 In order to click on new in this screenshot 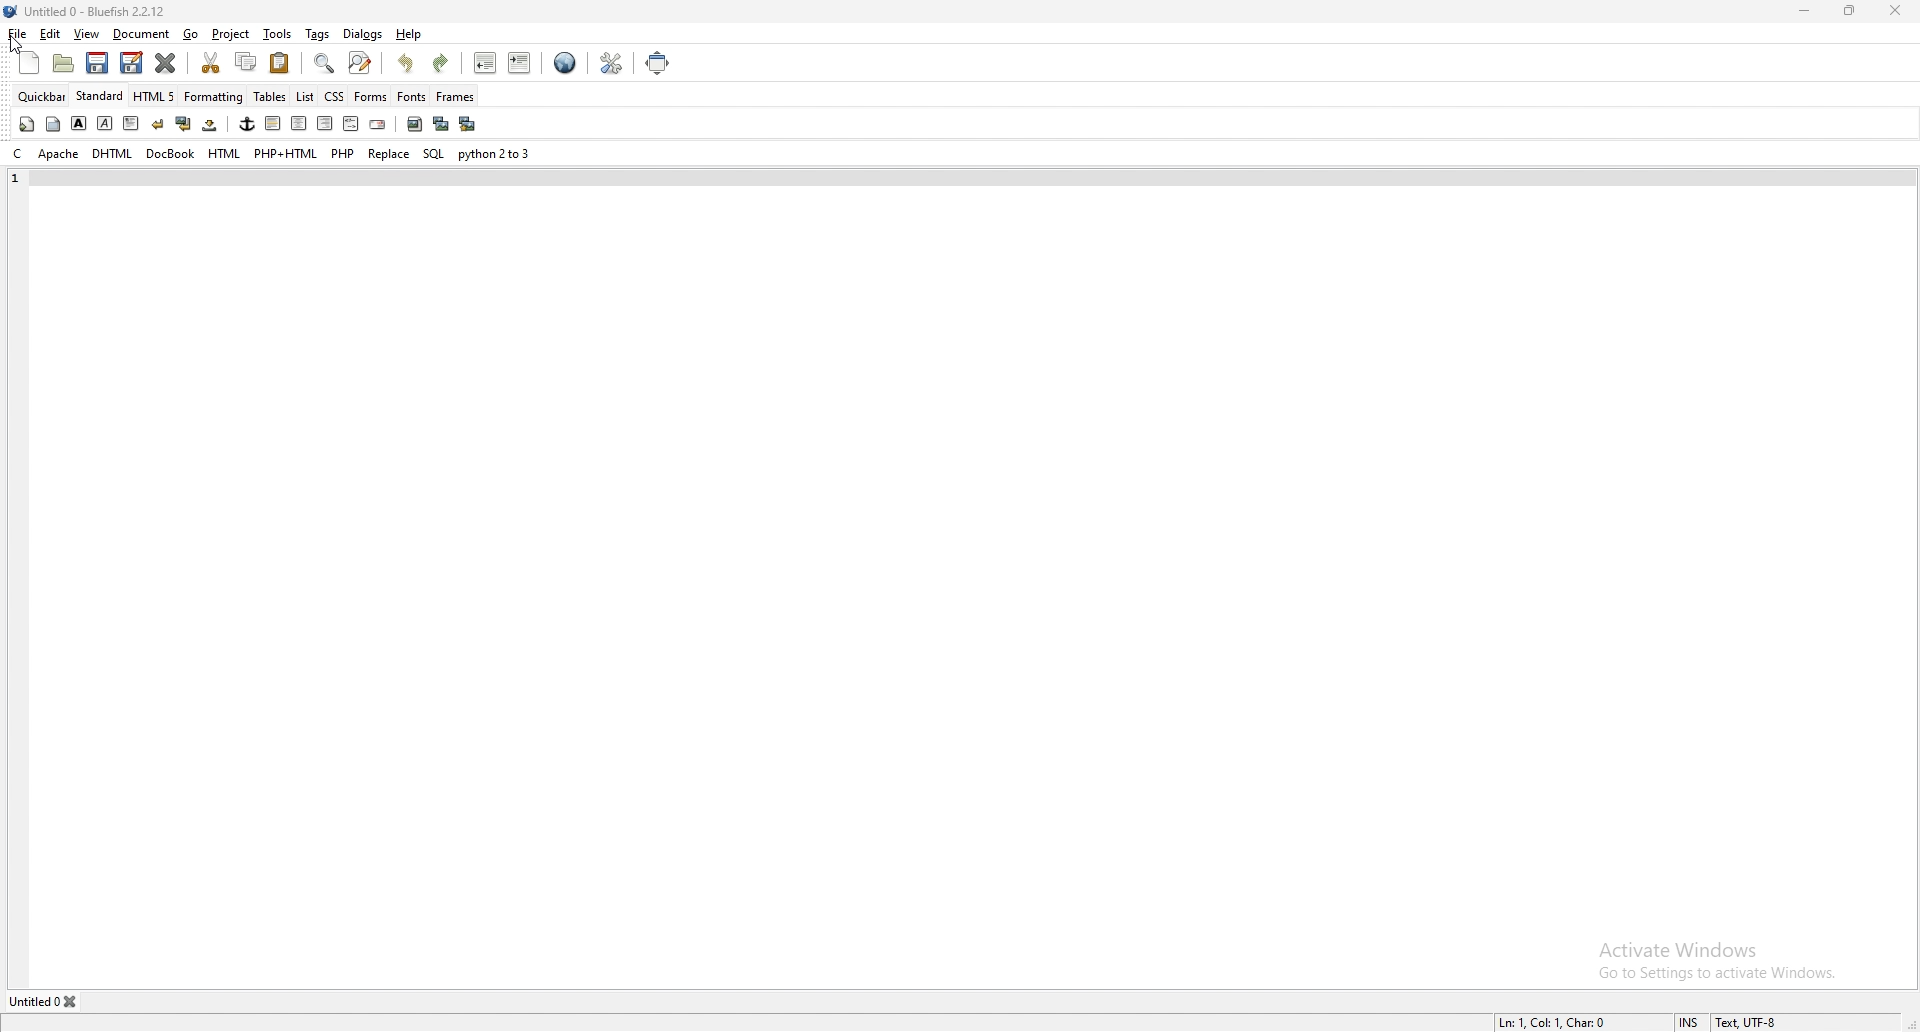, I will do `click(29, 63)`.